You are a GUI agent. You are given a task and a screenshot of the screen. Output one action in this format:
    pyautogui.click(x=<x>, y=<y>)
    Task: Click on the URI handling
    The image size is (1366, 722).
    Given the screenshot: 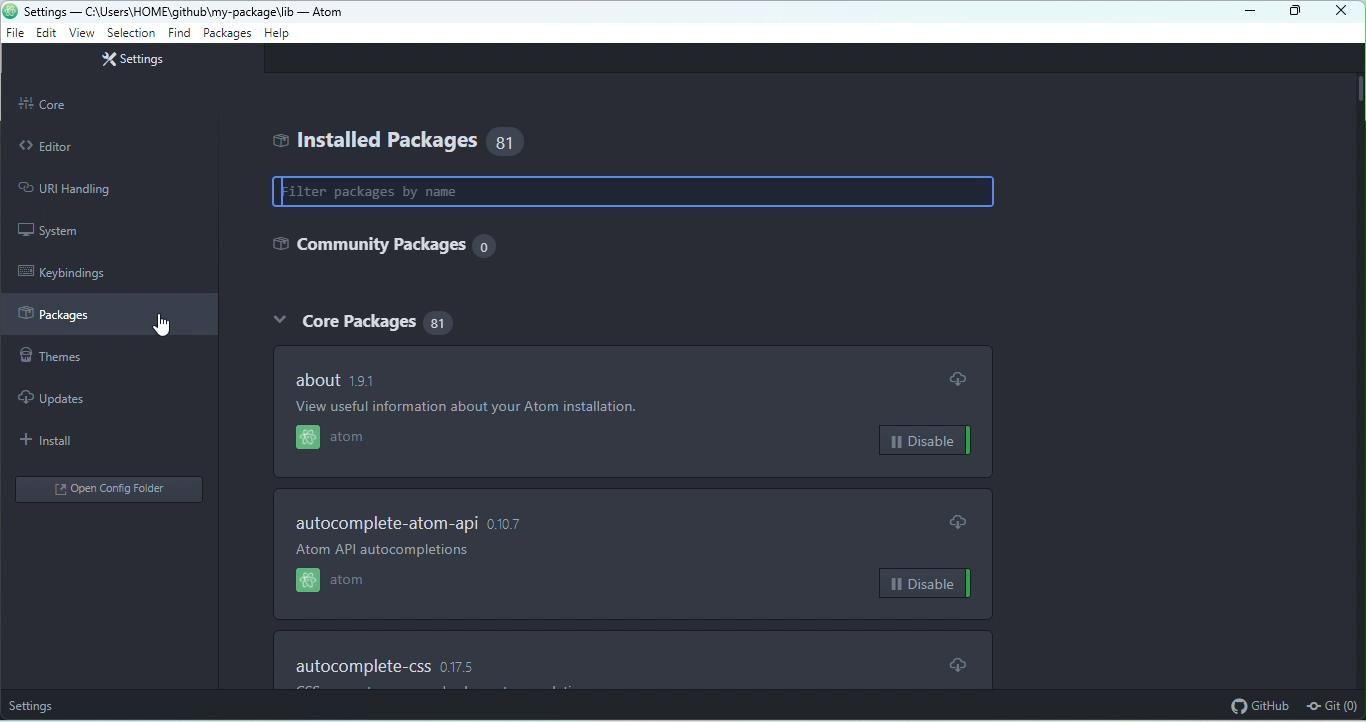 What is the action you would take?
    pyautogui.click(x=102, y=188)
    